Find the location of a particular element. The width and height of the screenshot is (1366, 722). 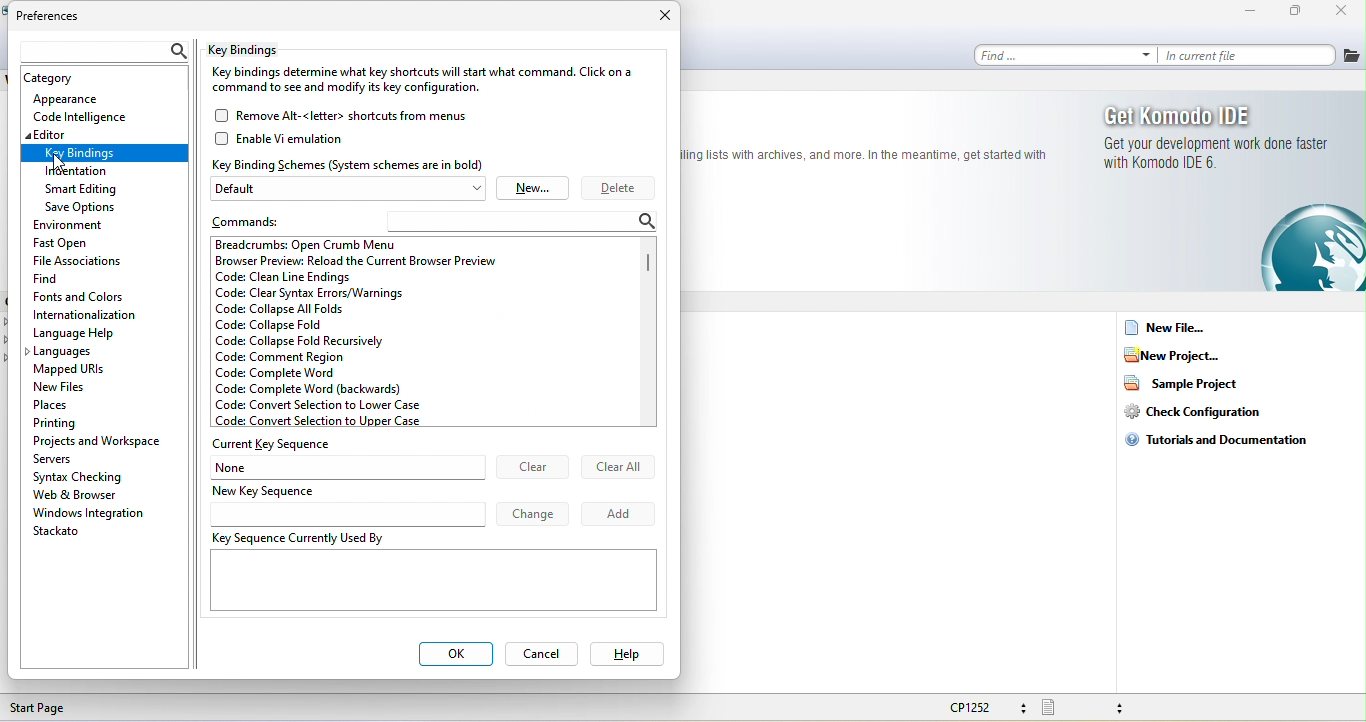

languages is located at coordinates (65, 353).